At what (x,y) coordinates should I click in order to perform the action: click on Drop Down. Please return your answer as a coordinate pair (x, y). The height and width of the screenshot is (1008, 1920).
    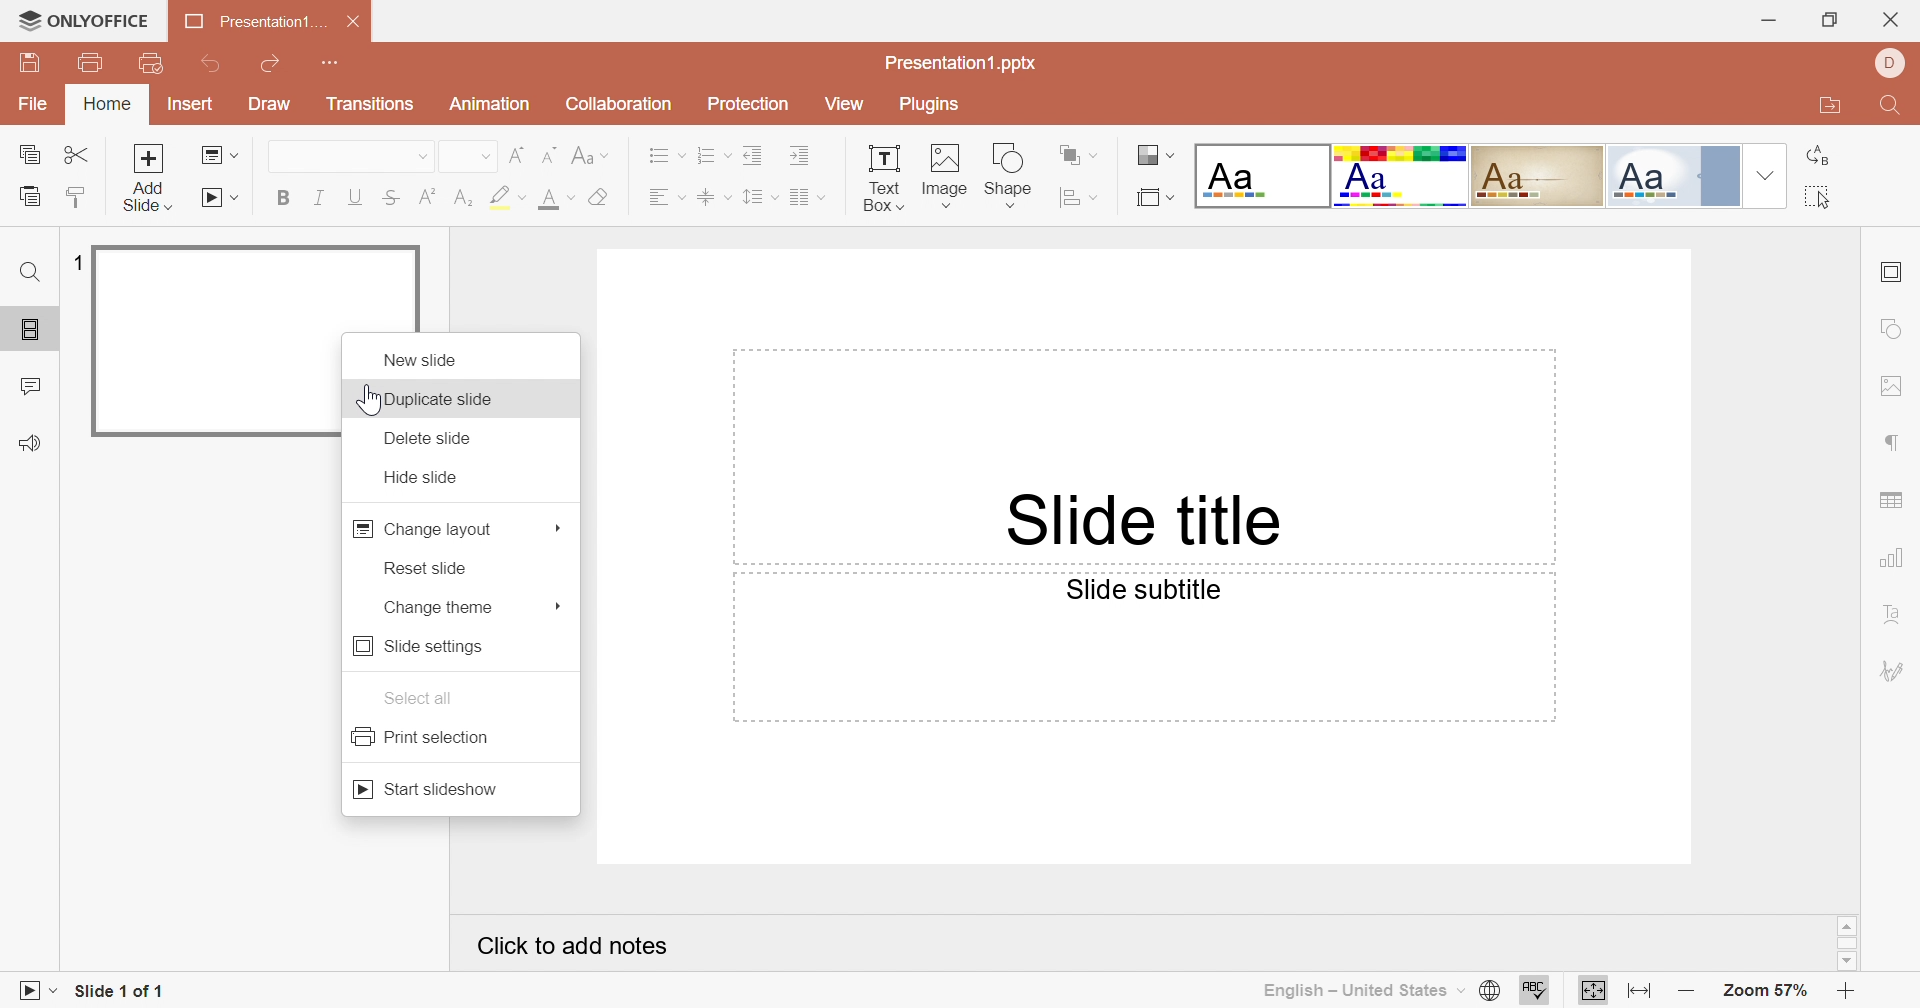
    Looking at the image, I should click on (1461, 991).